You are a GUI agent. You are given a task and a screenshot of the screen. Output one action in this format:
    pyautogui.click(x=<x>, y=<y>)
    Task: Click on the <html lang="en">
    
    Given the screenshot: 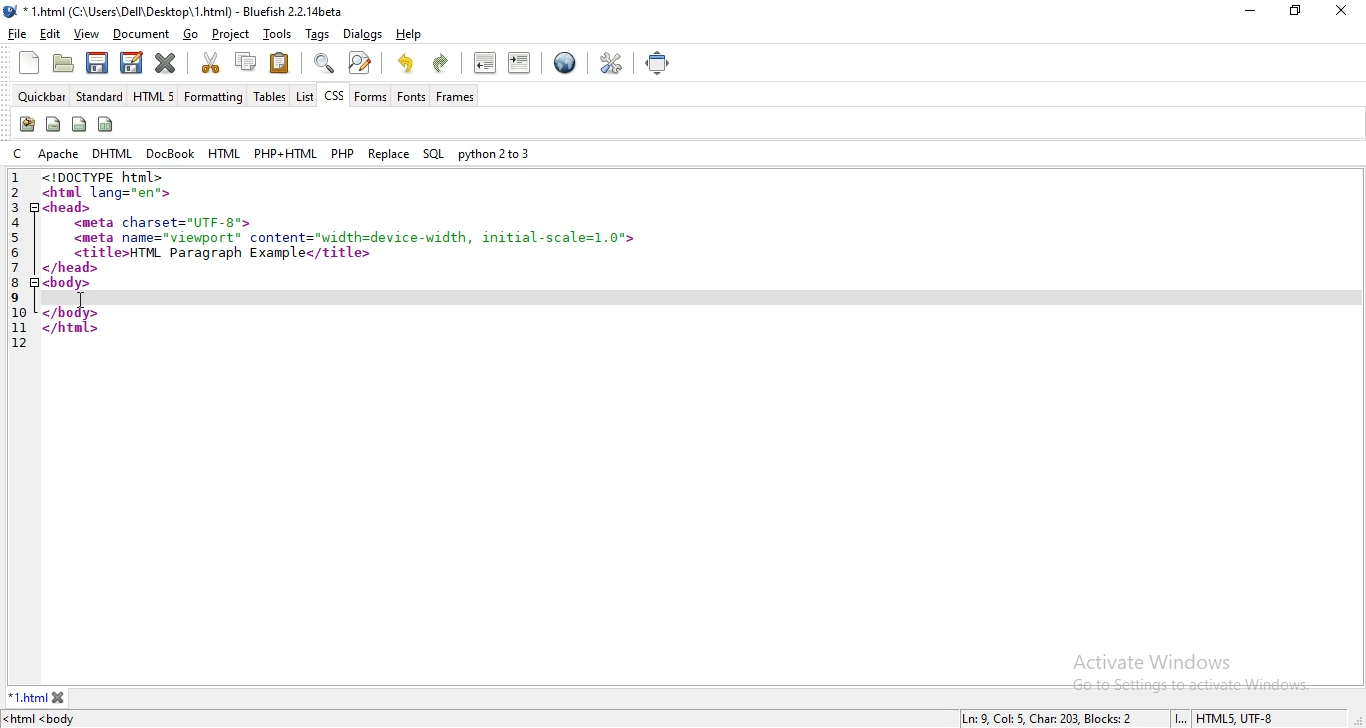 What is the action you would take?
    pyautogui.click(x=110, y=192)
    